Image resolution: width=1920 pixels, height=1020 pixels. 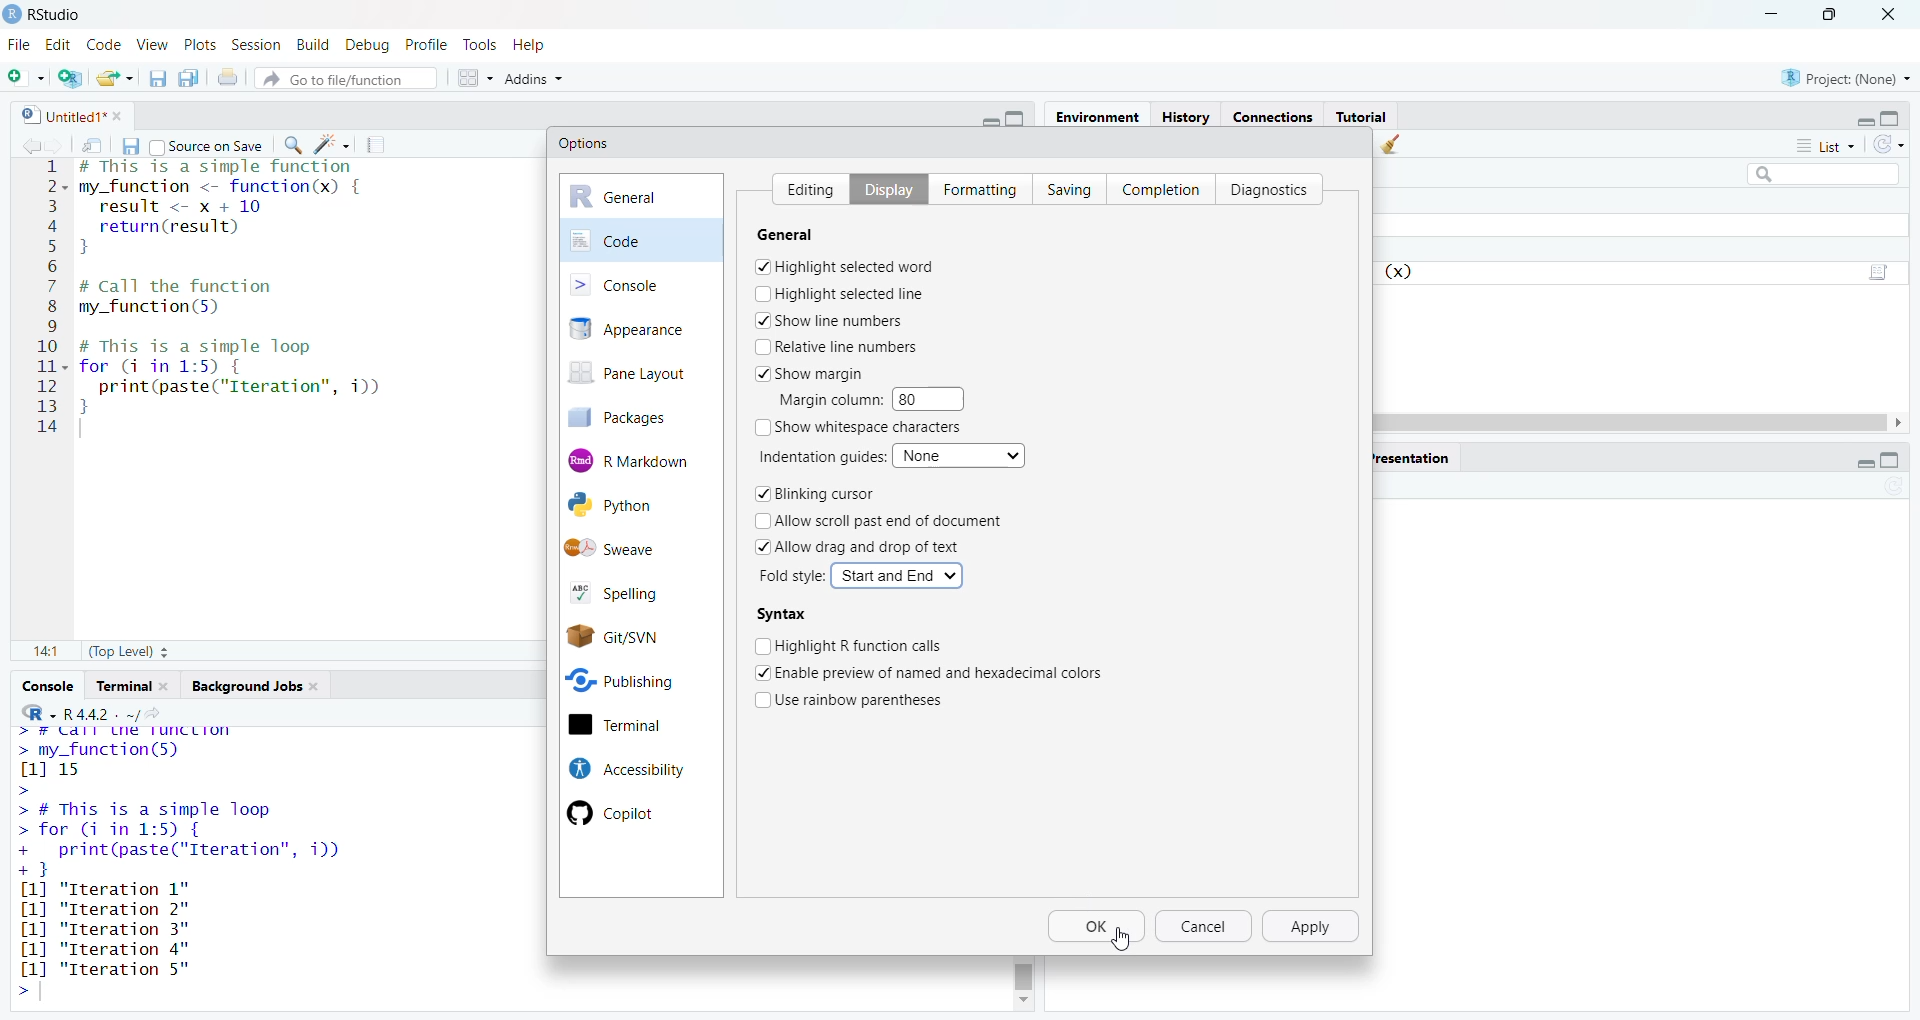 What do you see at coordinates (1900, 114) in the screenshot?
I see `maximize` at bounding box center [1900, 114].